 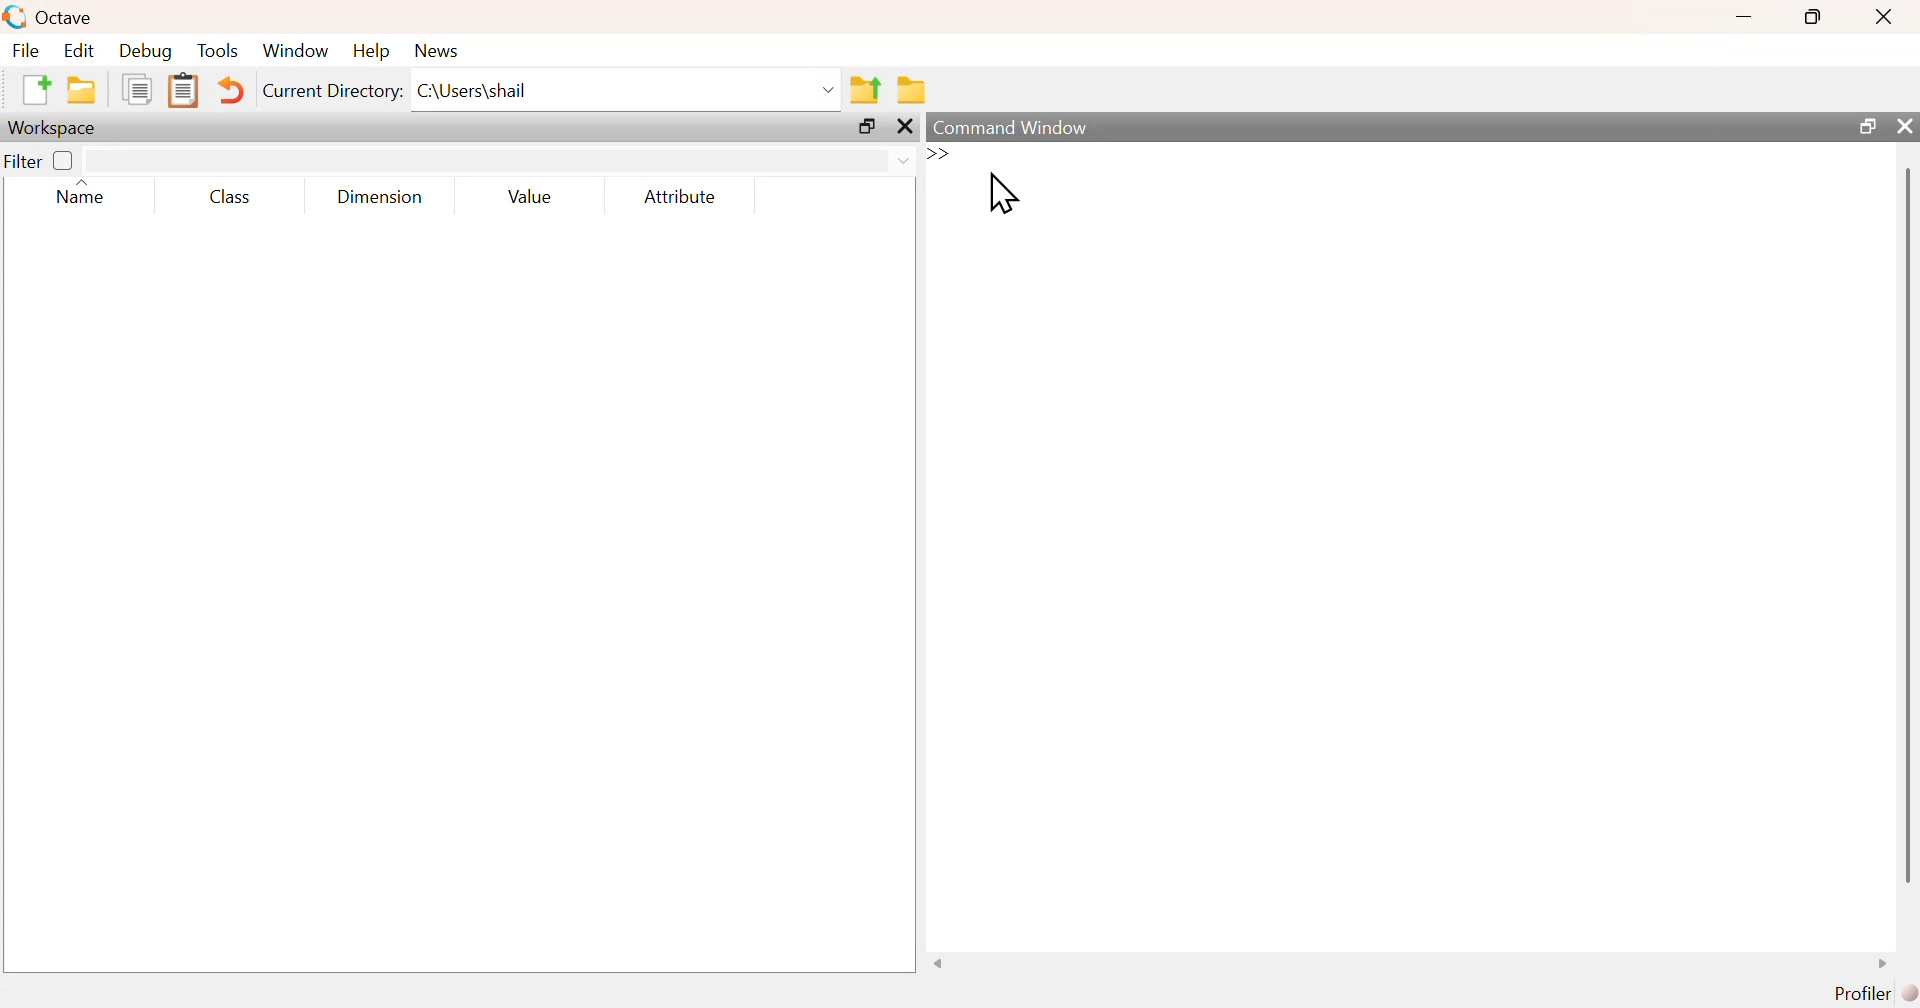 What do you see at coordinates (146, 50) in the screenshot?
I see `Debug` at bounding box center [146, 50].